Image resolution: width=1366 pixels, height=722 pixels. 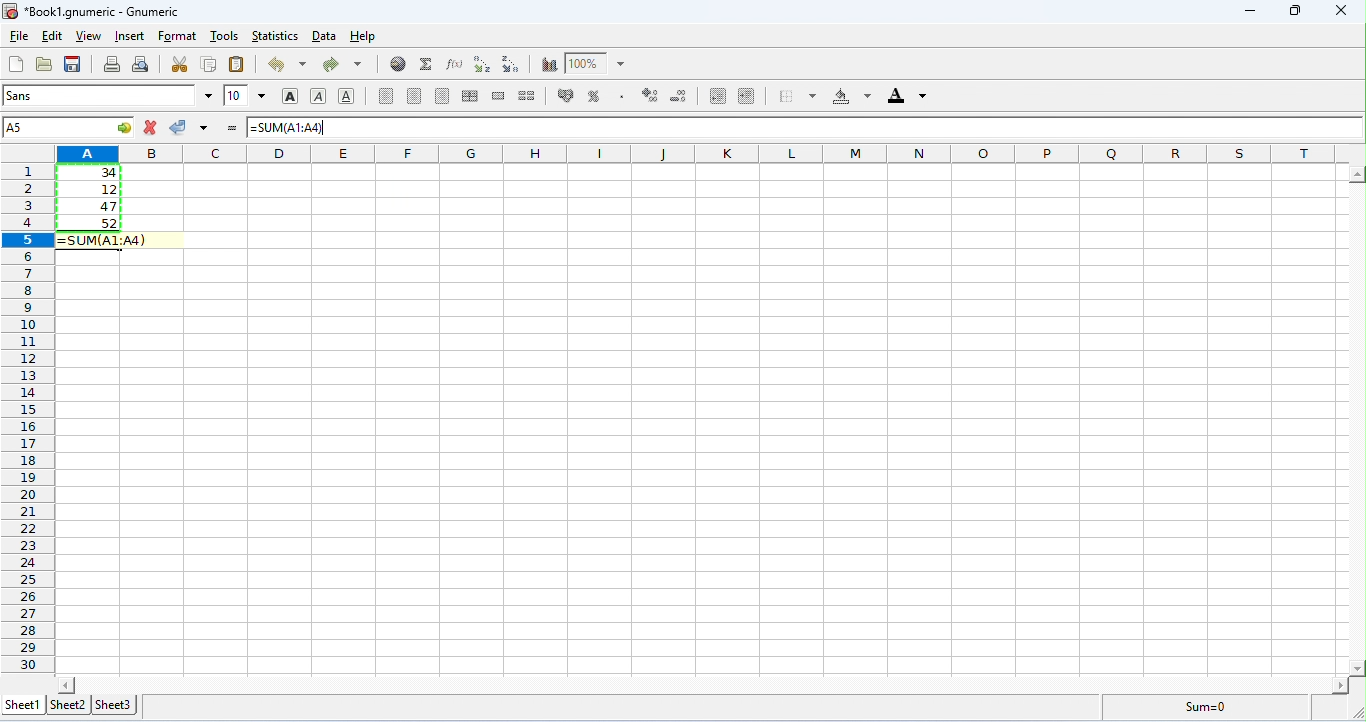 I want to click on save, so click(x=73, y=64).